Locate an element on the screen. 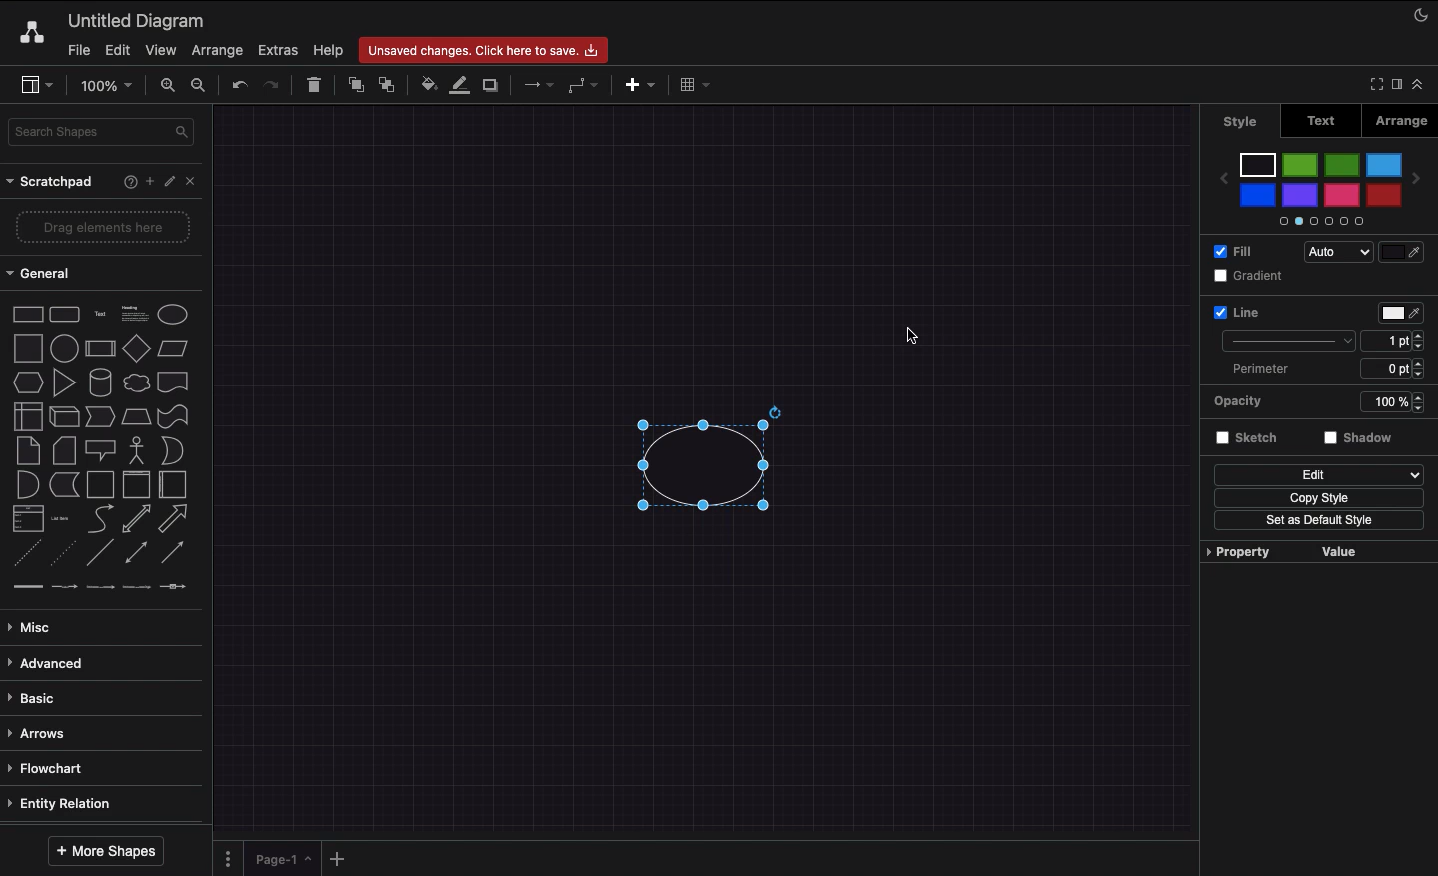 Image resolution: width=1438 pixels, height=876 pixels. File is located at coordinates (77, 50).